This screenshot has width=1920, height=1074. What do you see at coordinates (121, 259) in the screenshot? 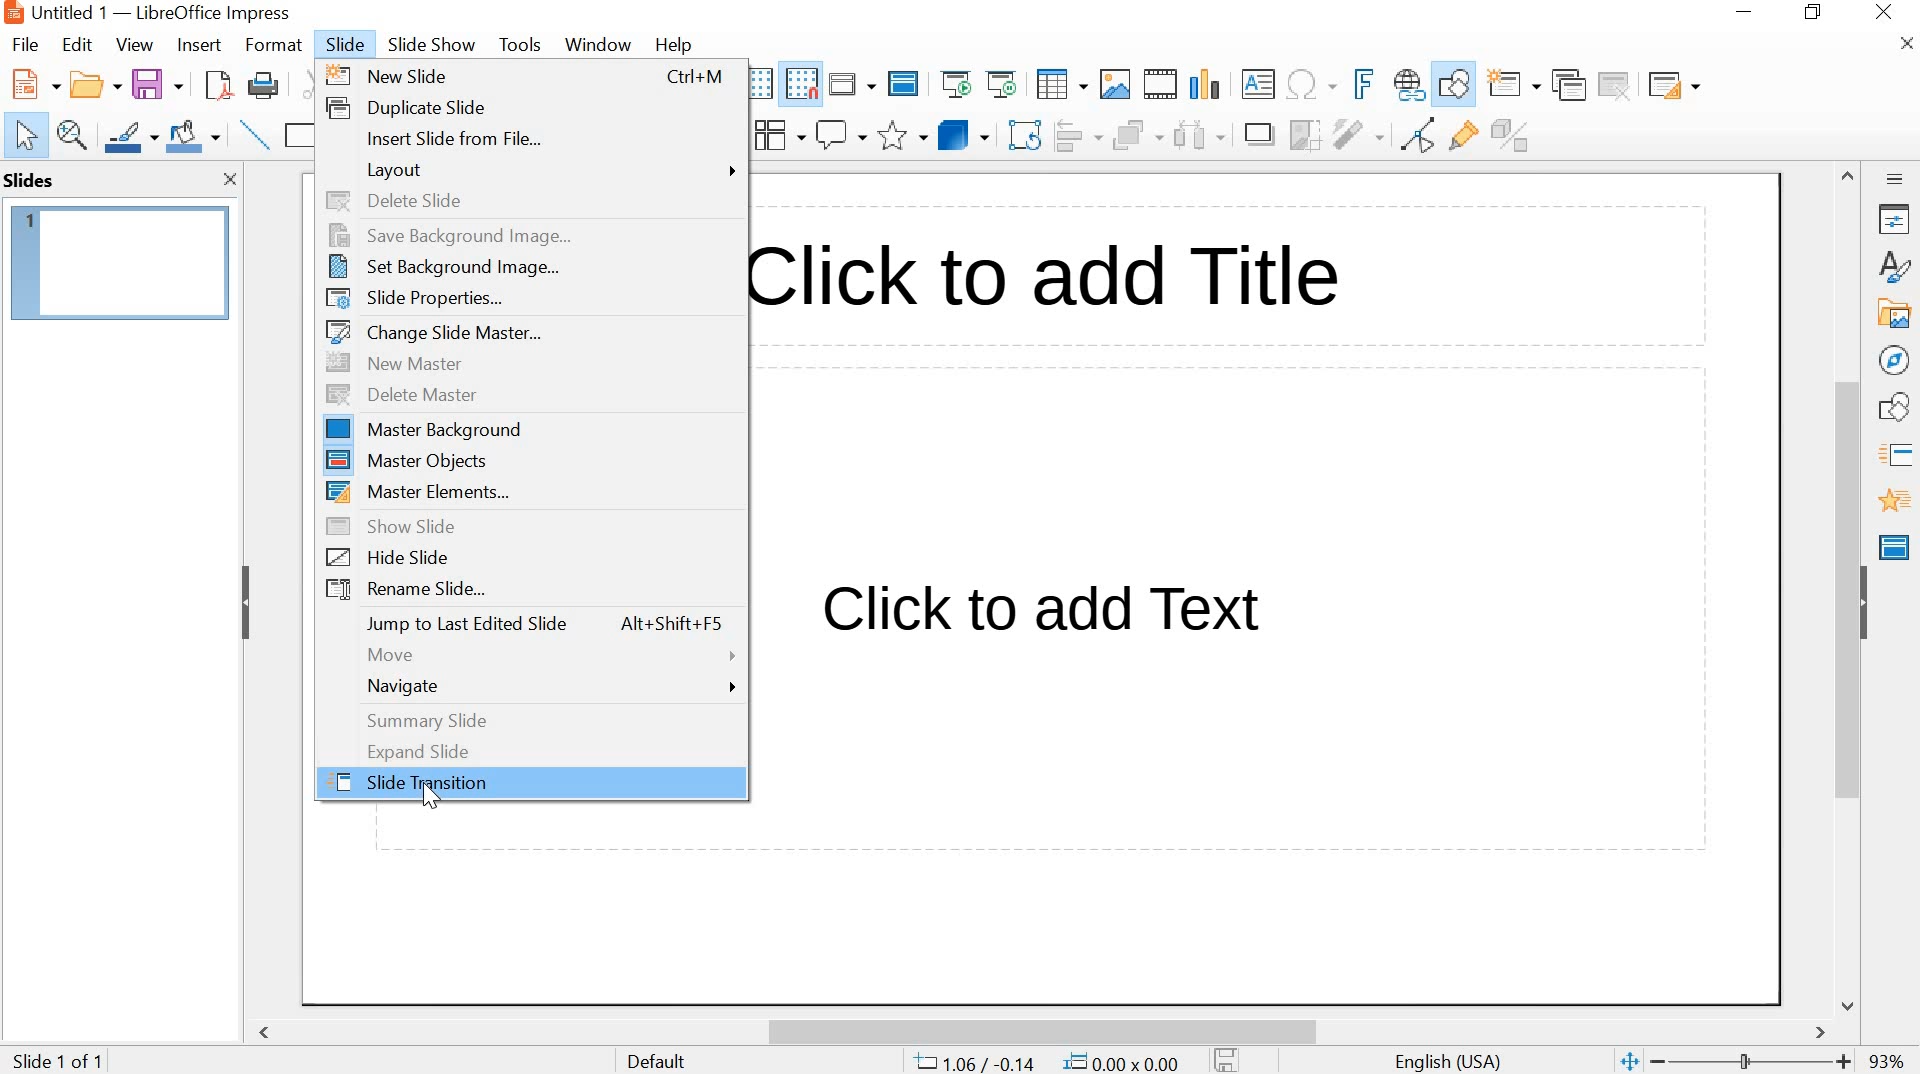
I see `Slide 1` at bounding box center [121, 259].